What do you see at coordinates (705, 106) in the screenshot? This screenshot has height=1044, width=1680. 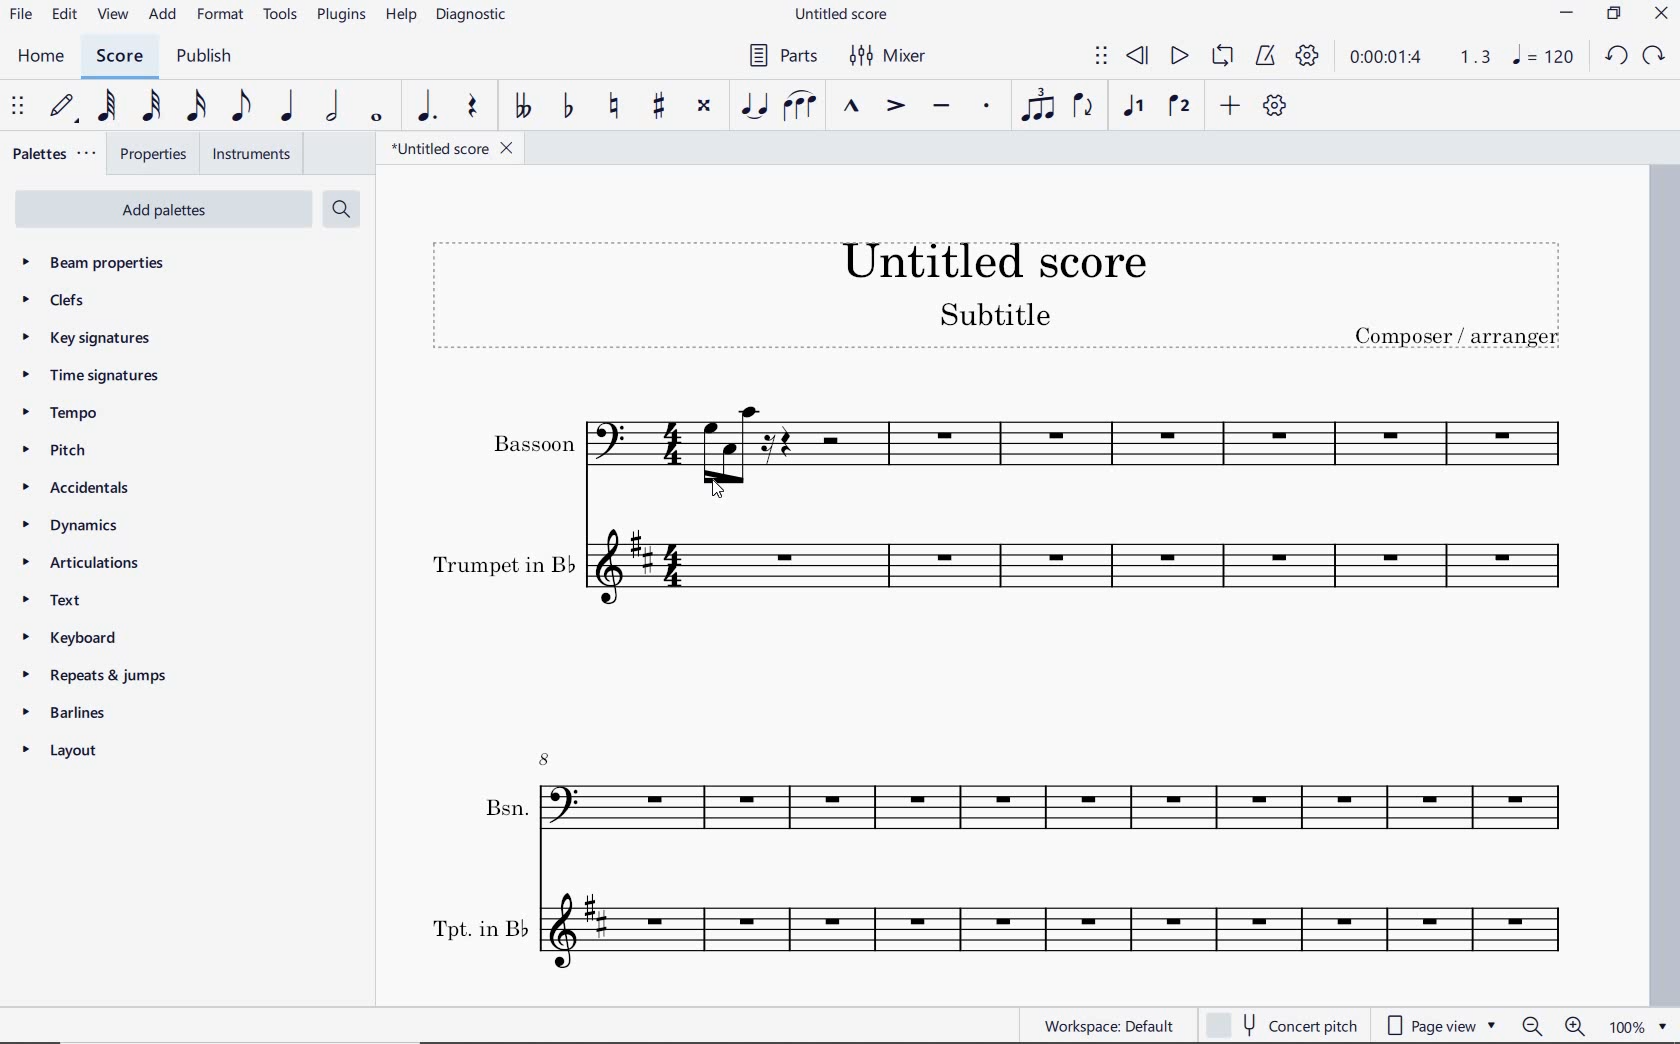 I see `toggle double-sharp` at bounding box center [705, 106].